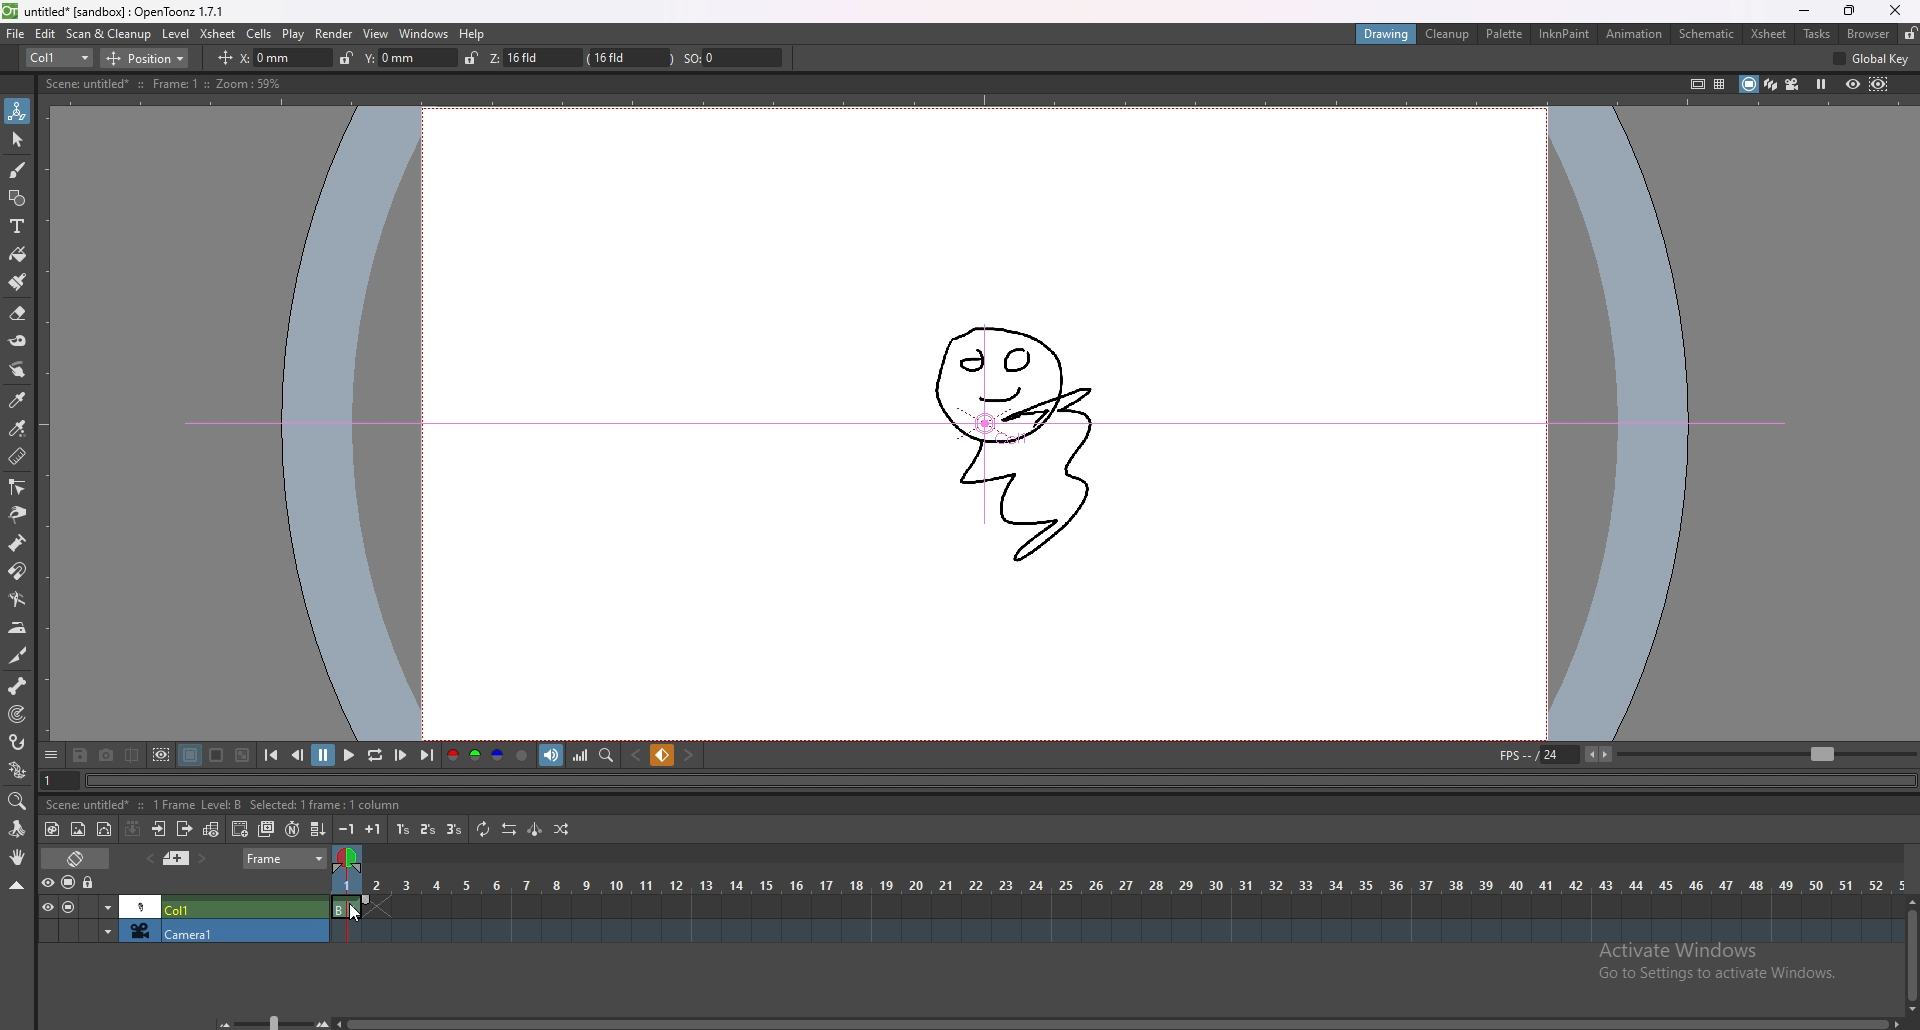  What do you see at coordinates (17, 543) in the screenshot?
I see `pump` at bounding box center [17, 543].